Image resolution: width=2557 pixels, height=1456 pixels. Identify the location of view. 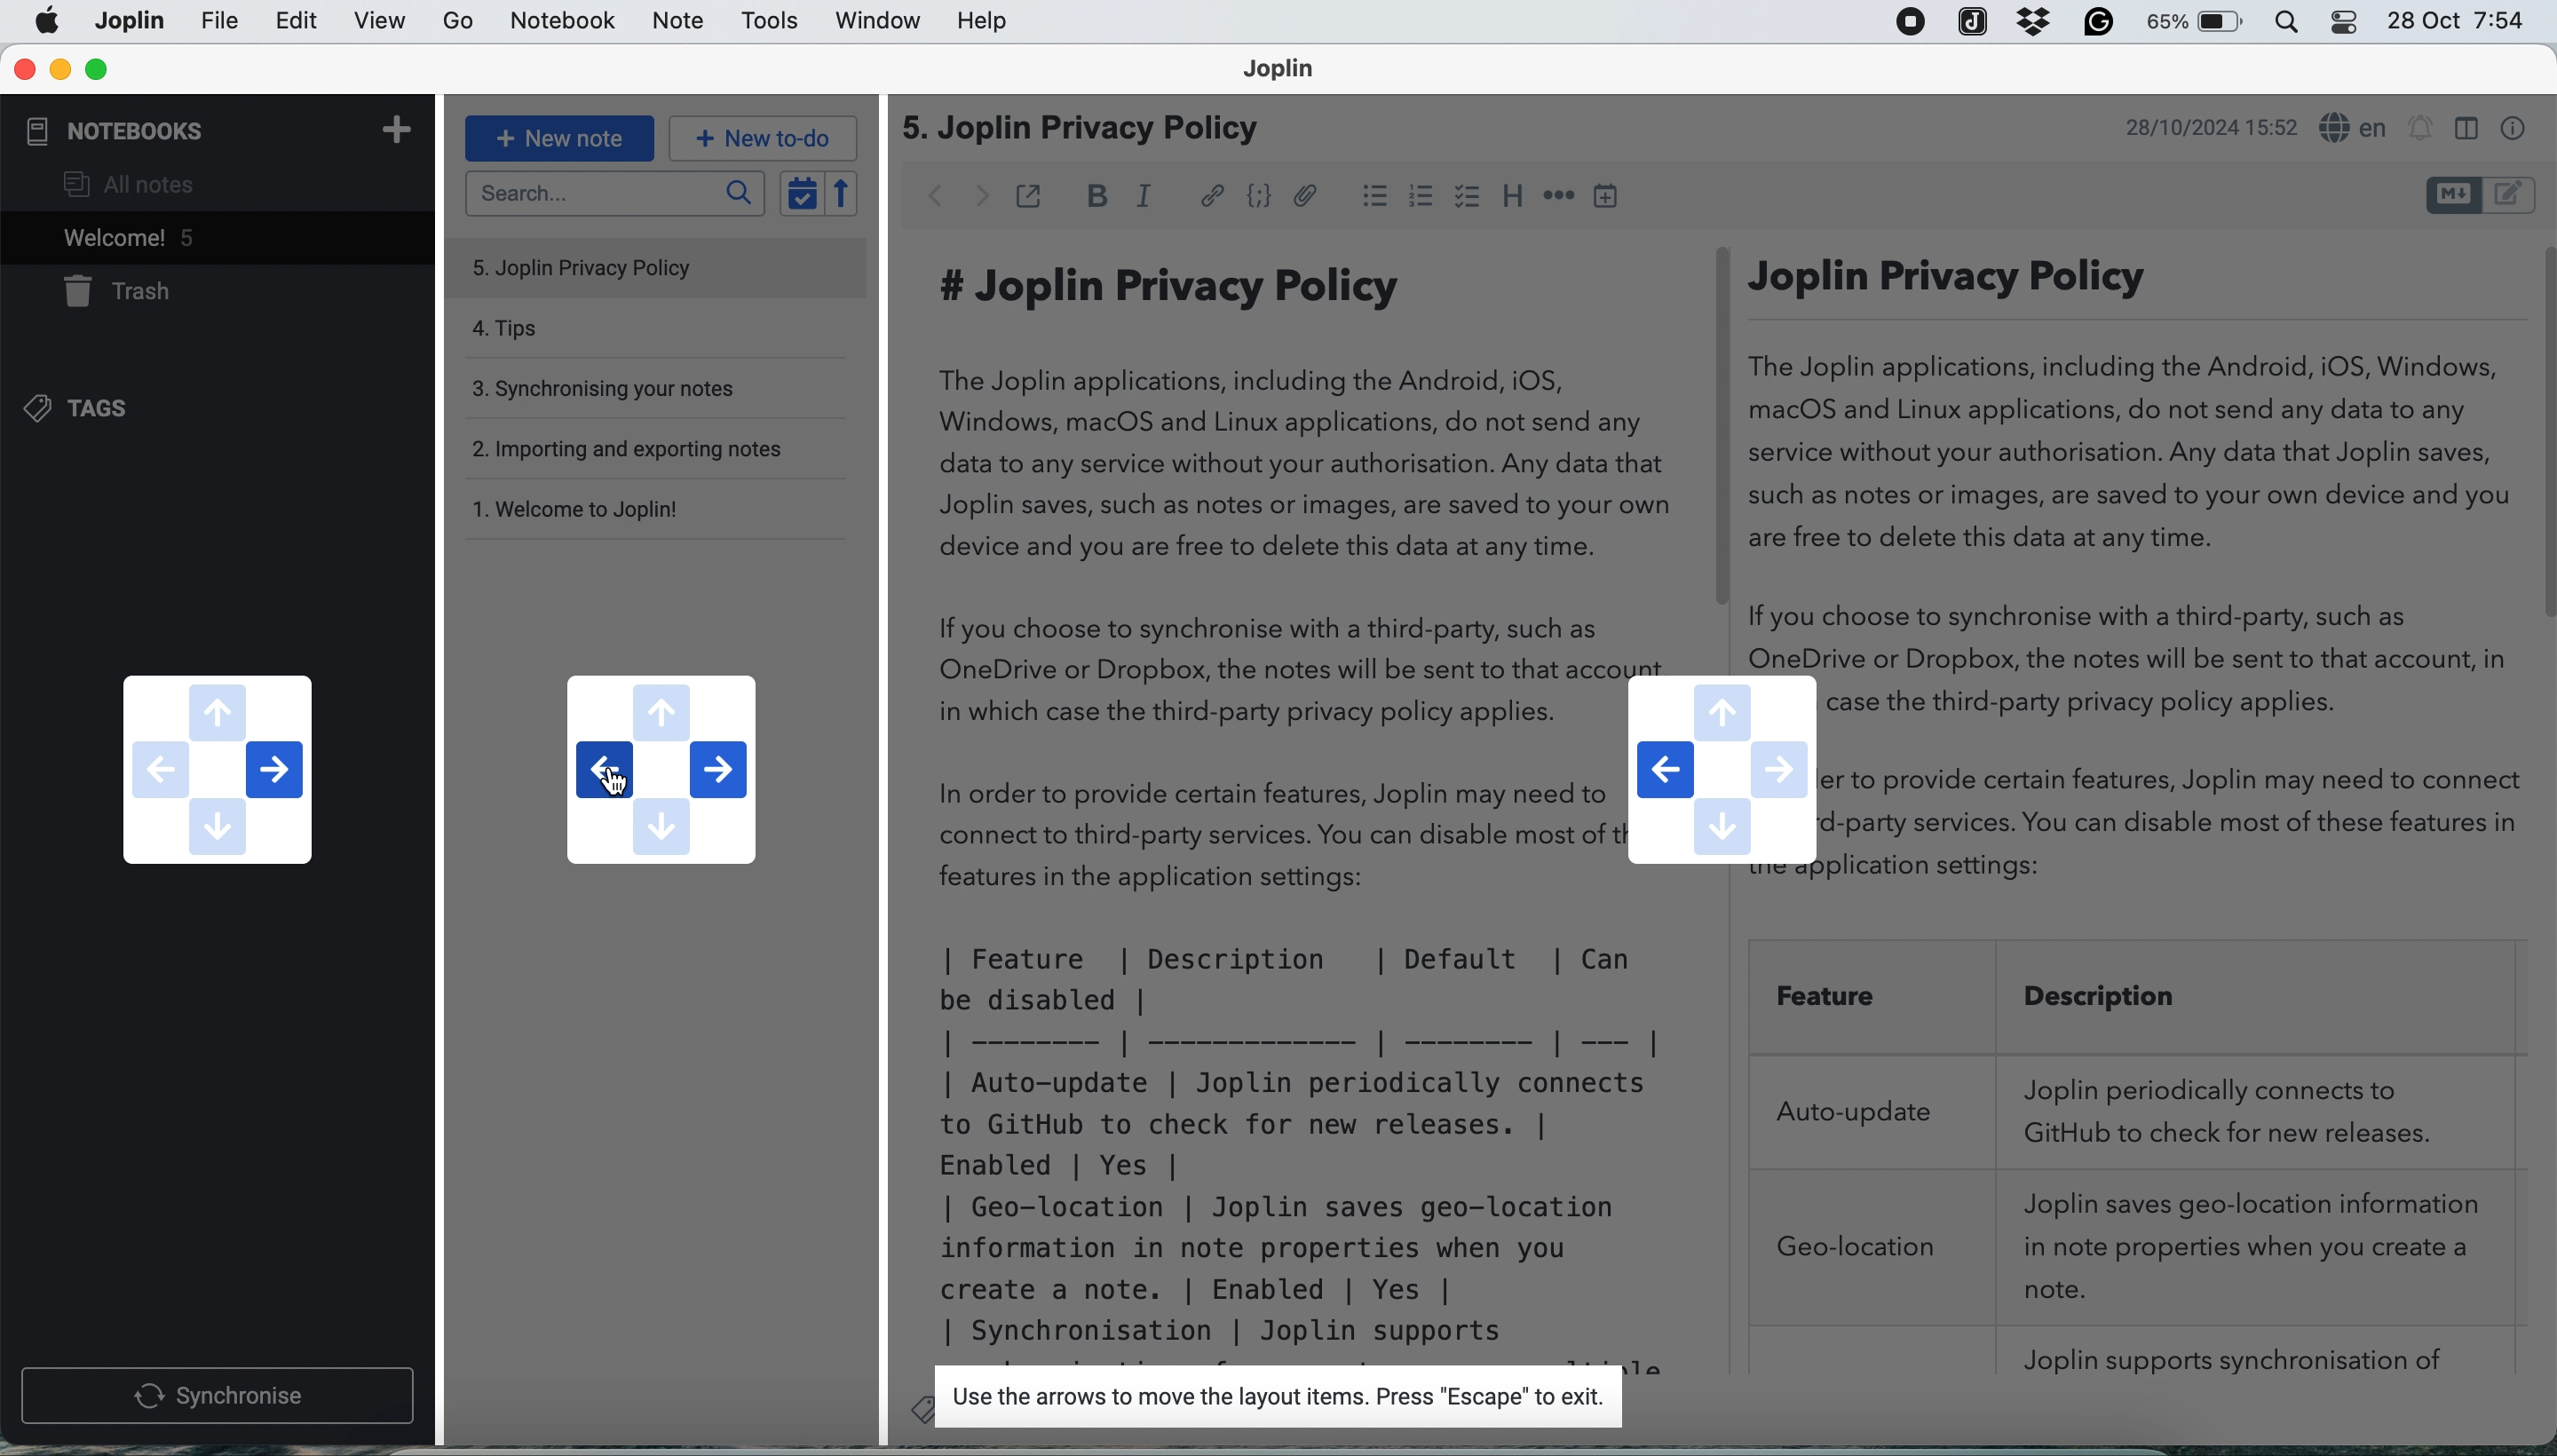
(380, 22).